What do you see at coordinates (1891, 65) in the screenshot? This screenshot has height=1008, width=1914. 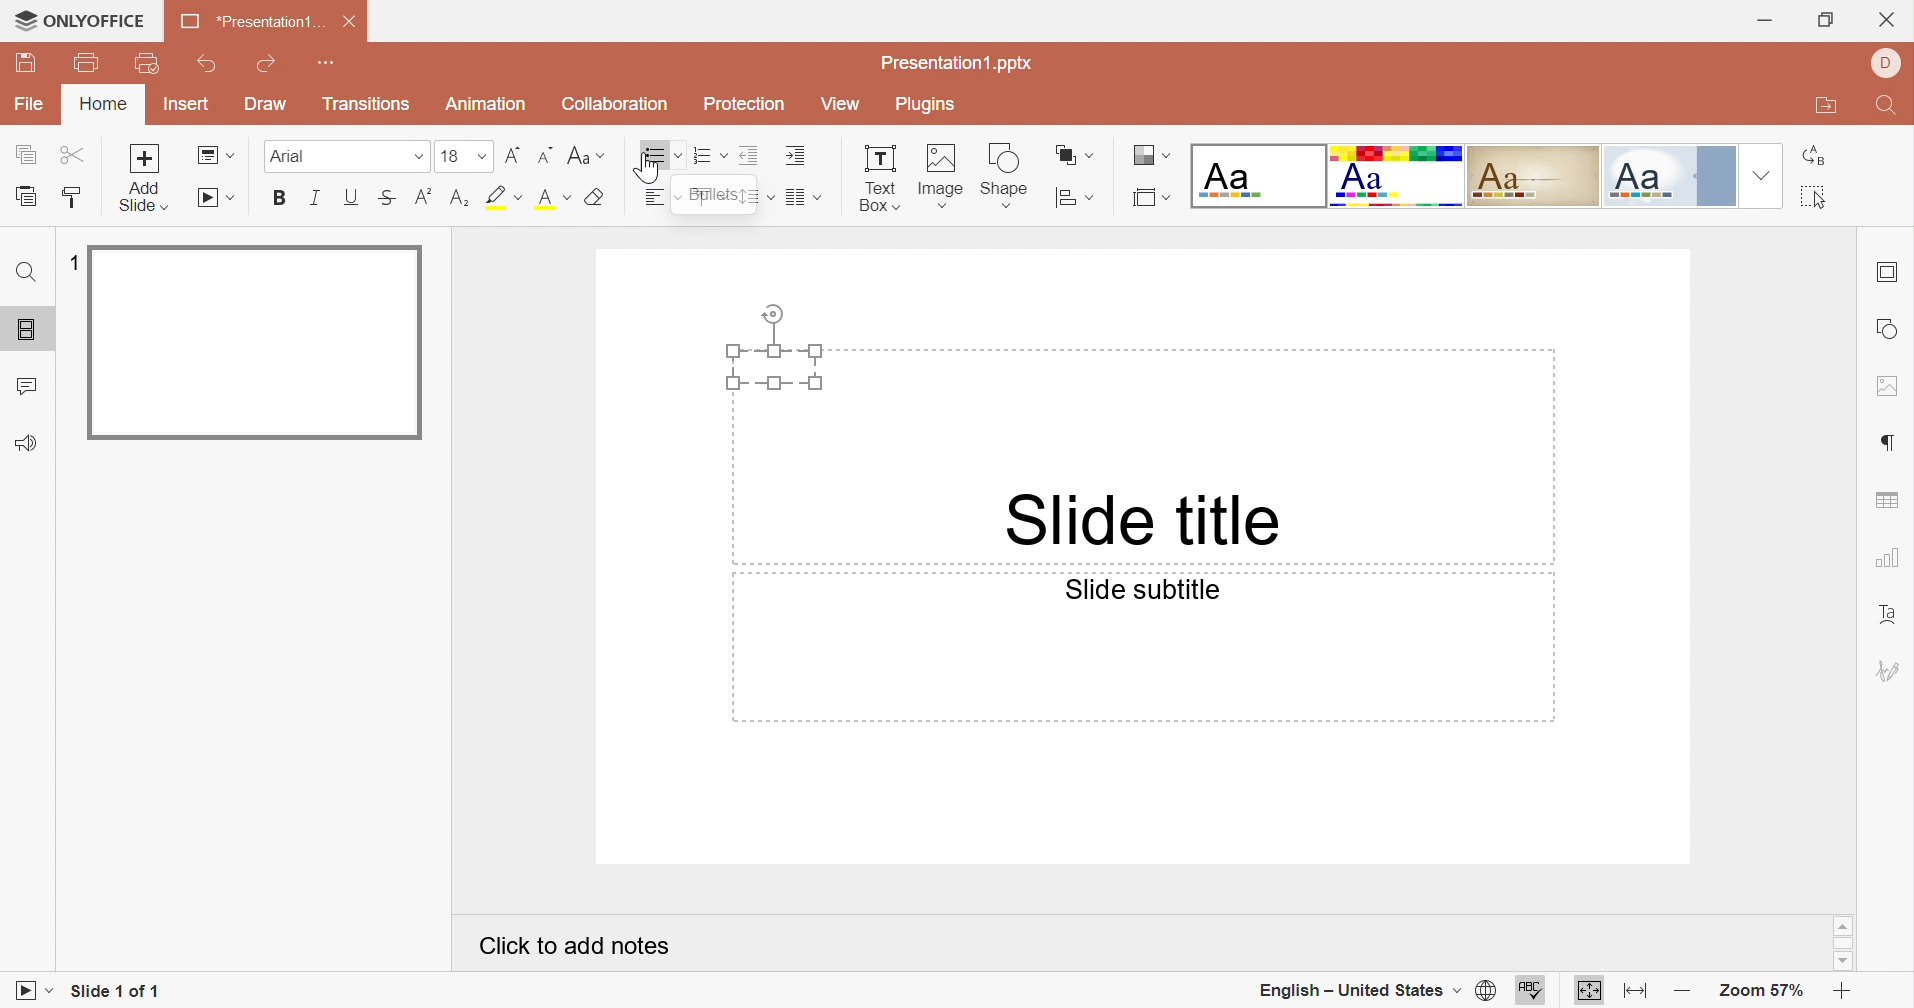 I see `DELL` at bounding box center [1891, 65].